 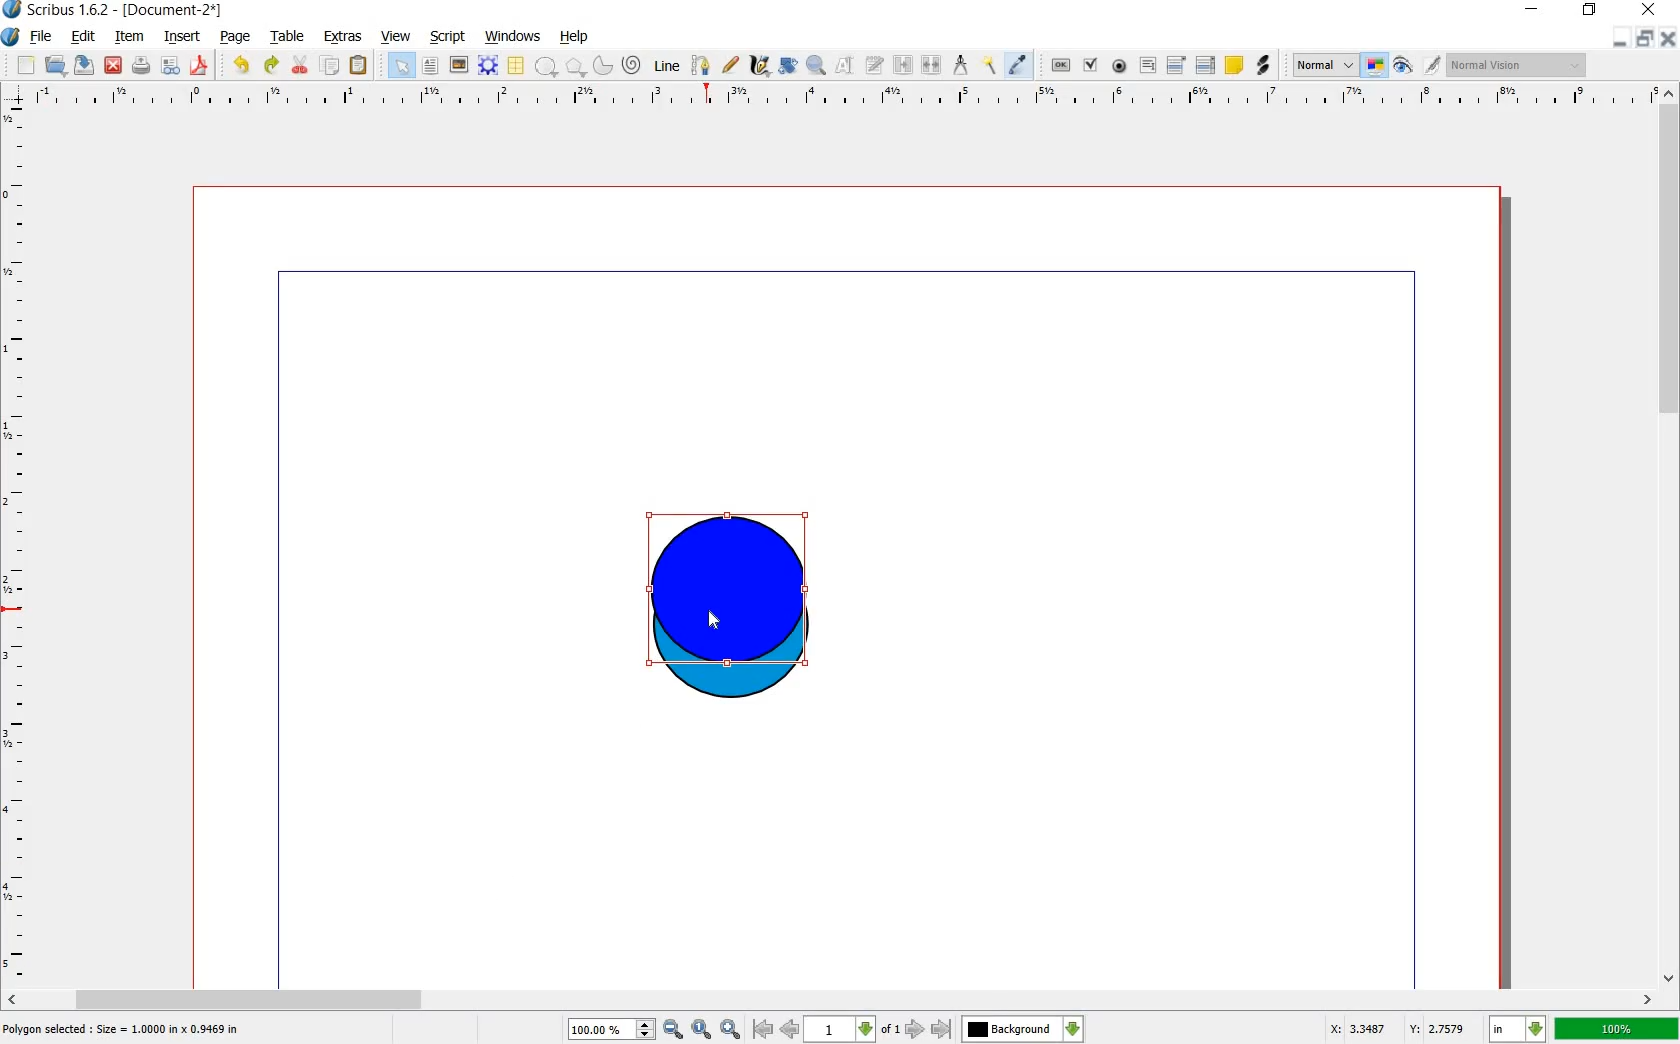 I want to click on text annotation, so click(x=1236, y=66).